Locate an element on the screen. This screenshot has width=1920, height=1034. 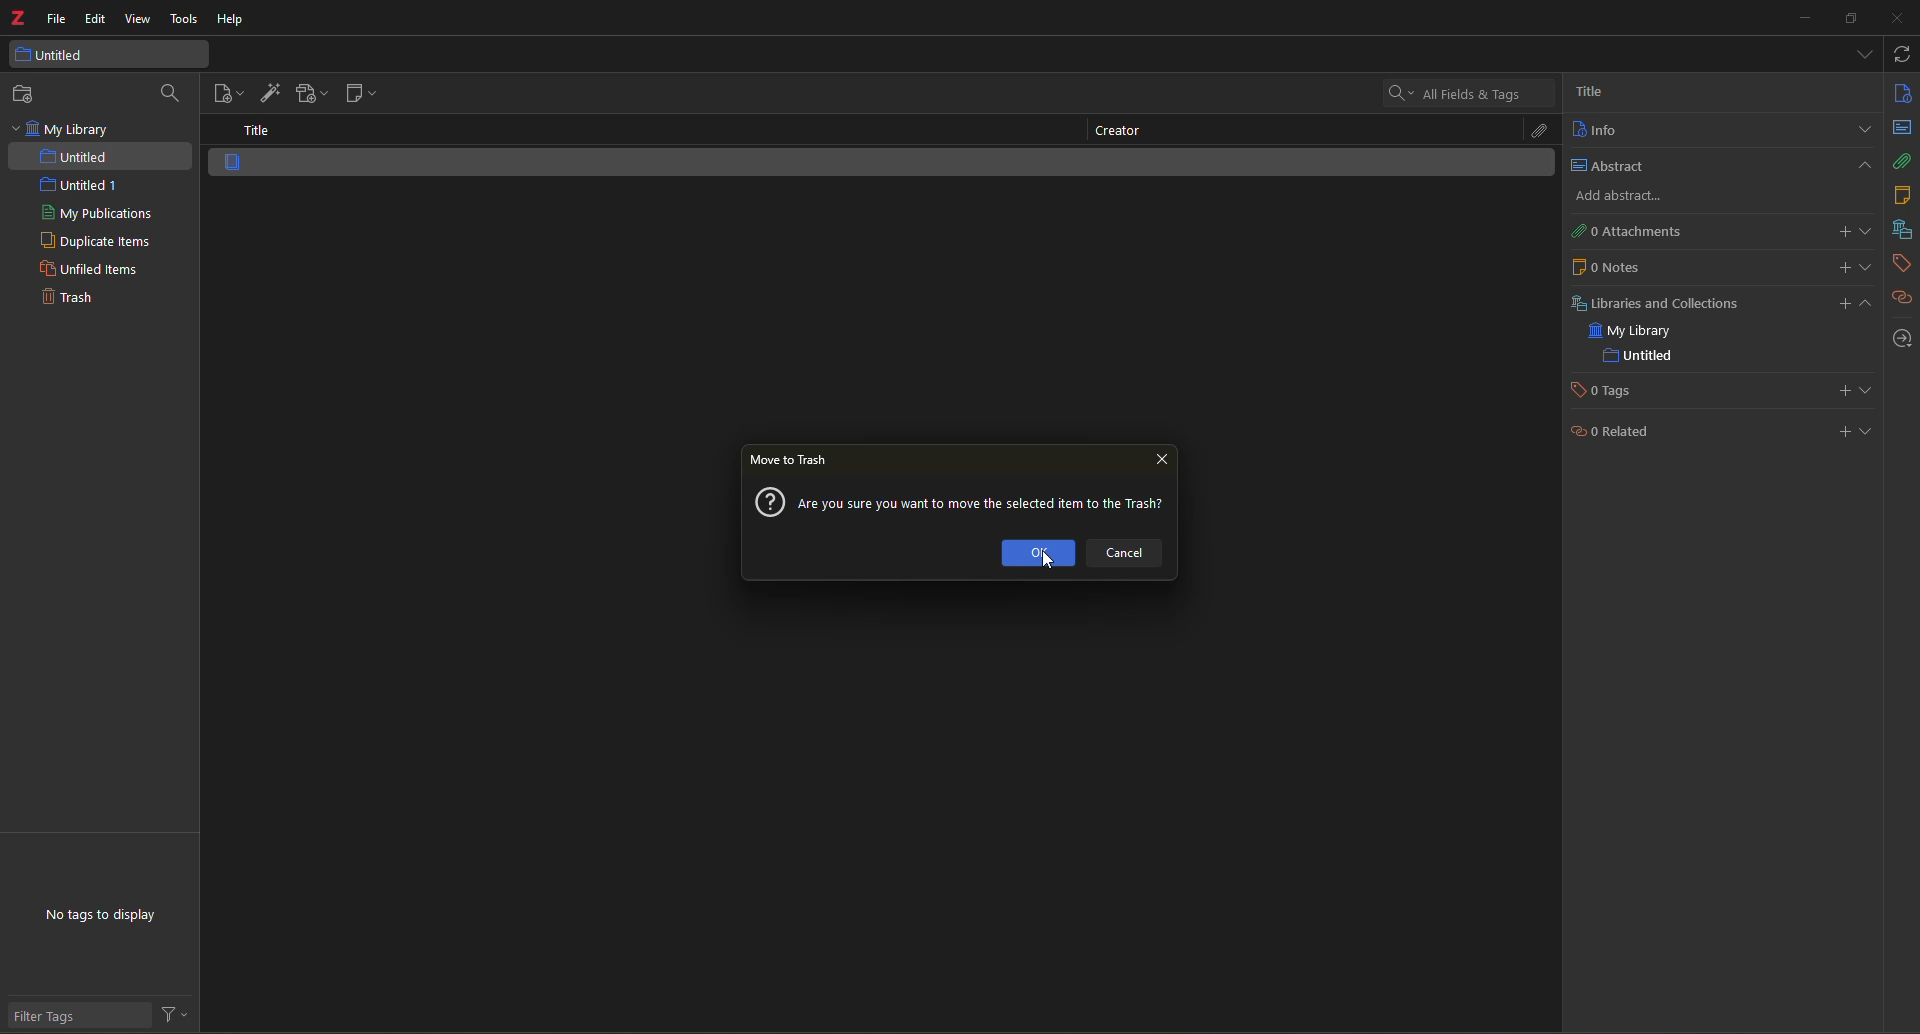
my library is located at coordinates (1635, 332).